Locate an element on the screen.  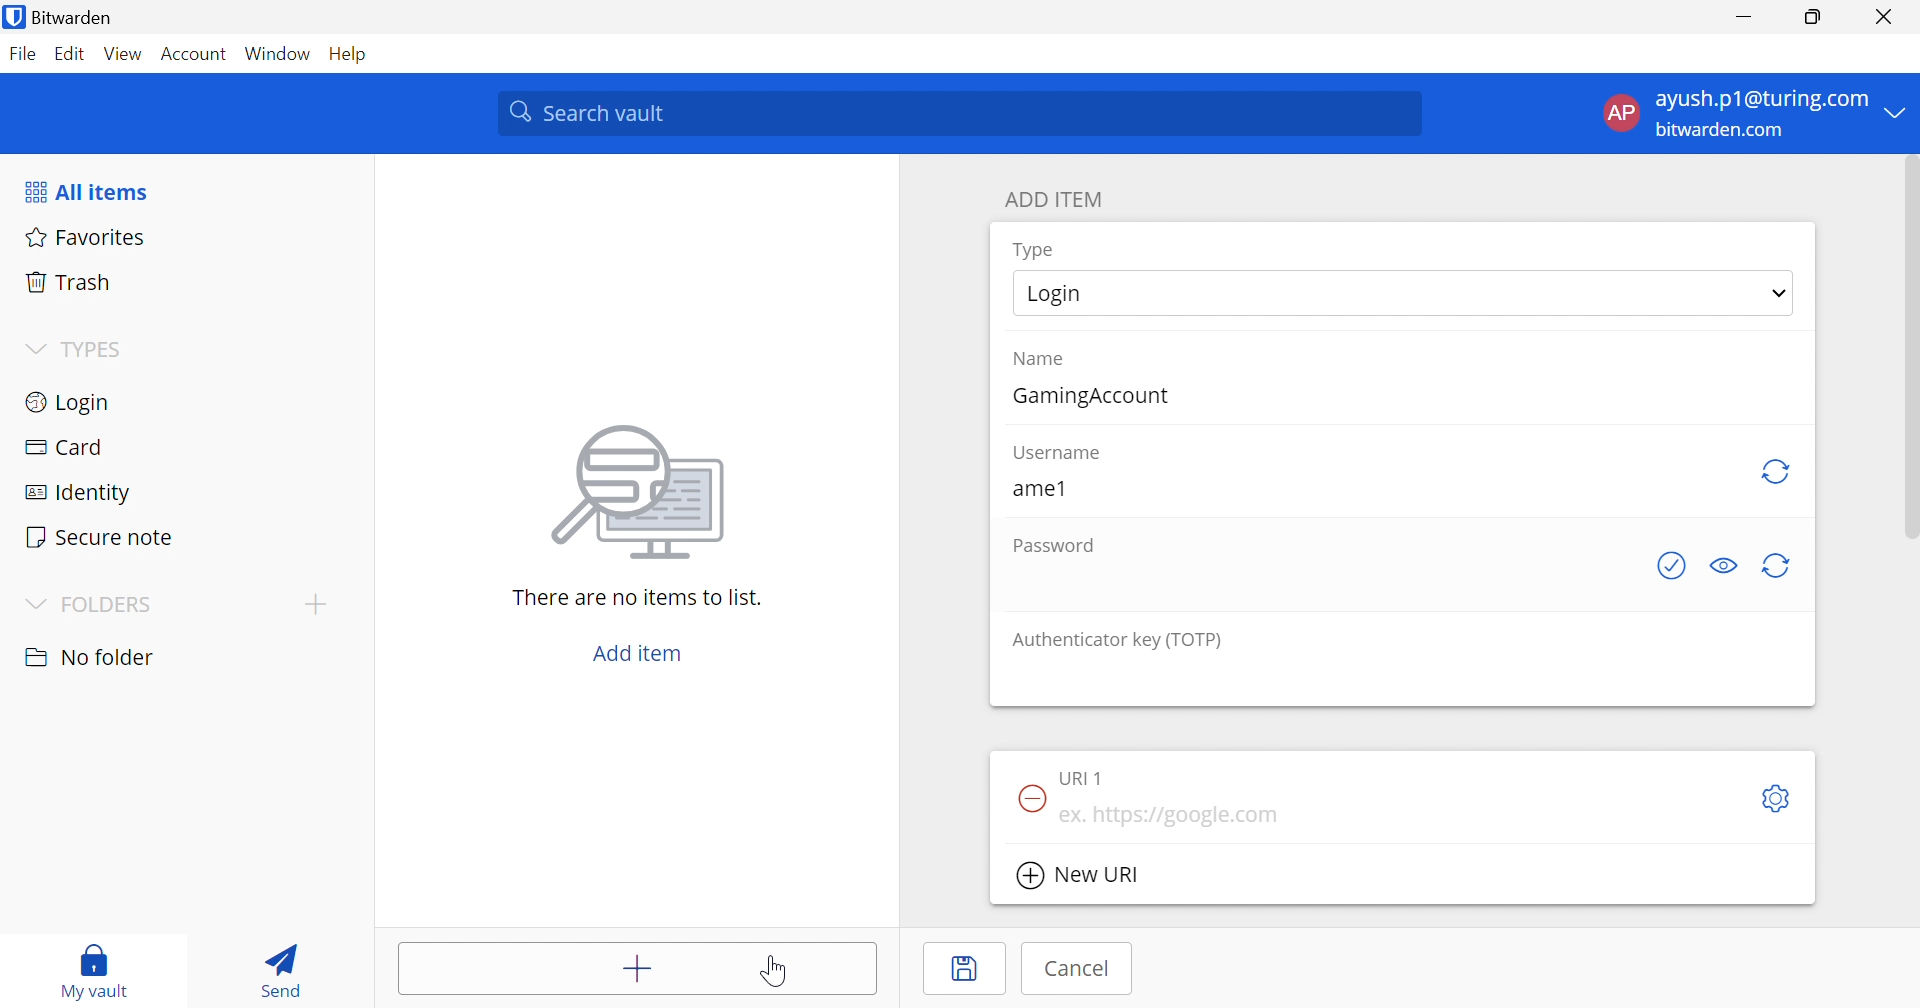
Password is located at coordinates (1051, 547).